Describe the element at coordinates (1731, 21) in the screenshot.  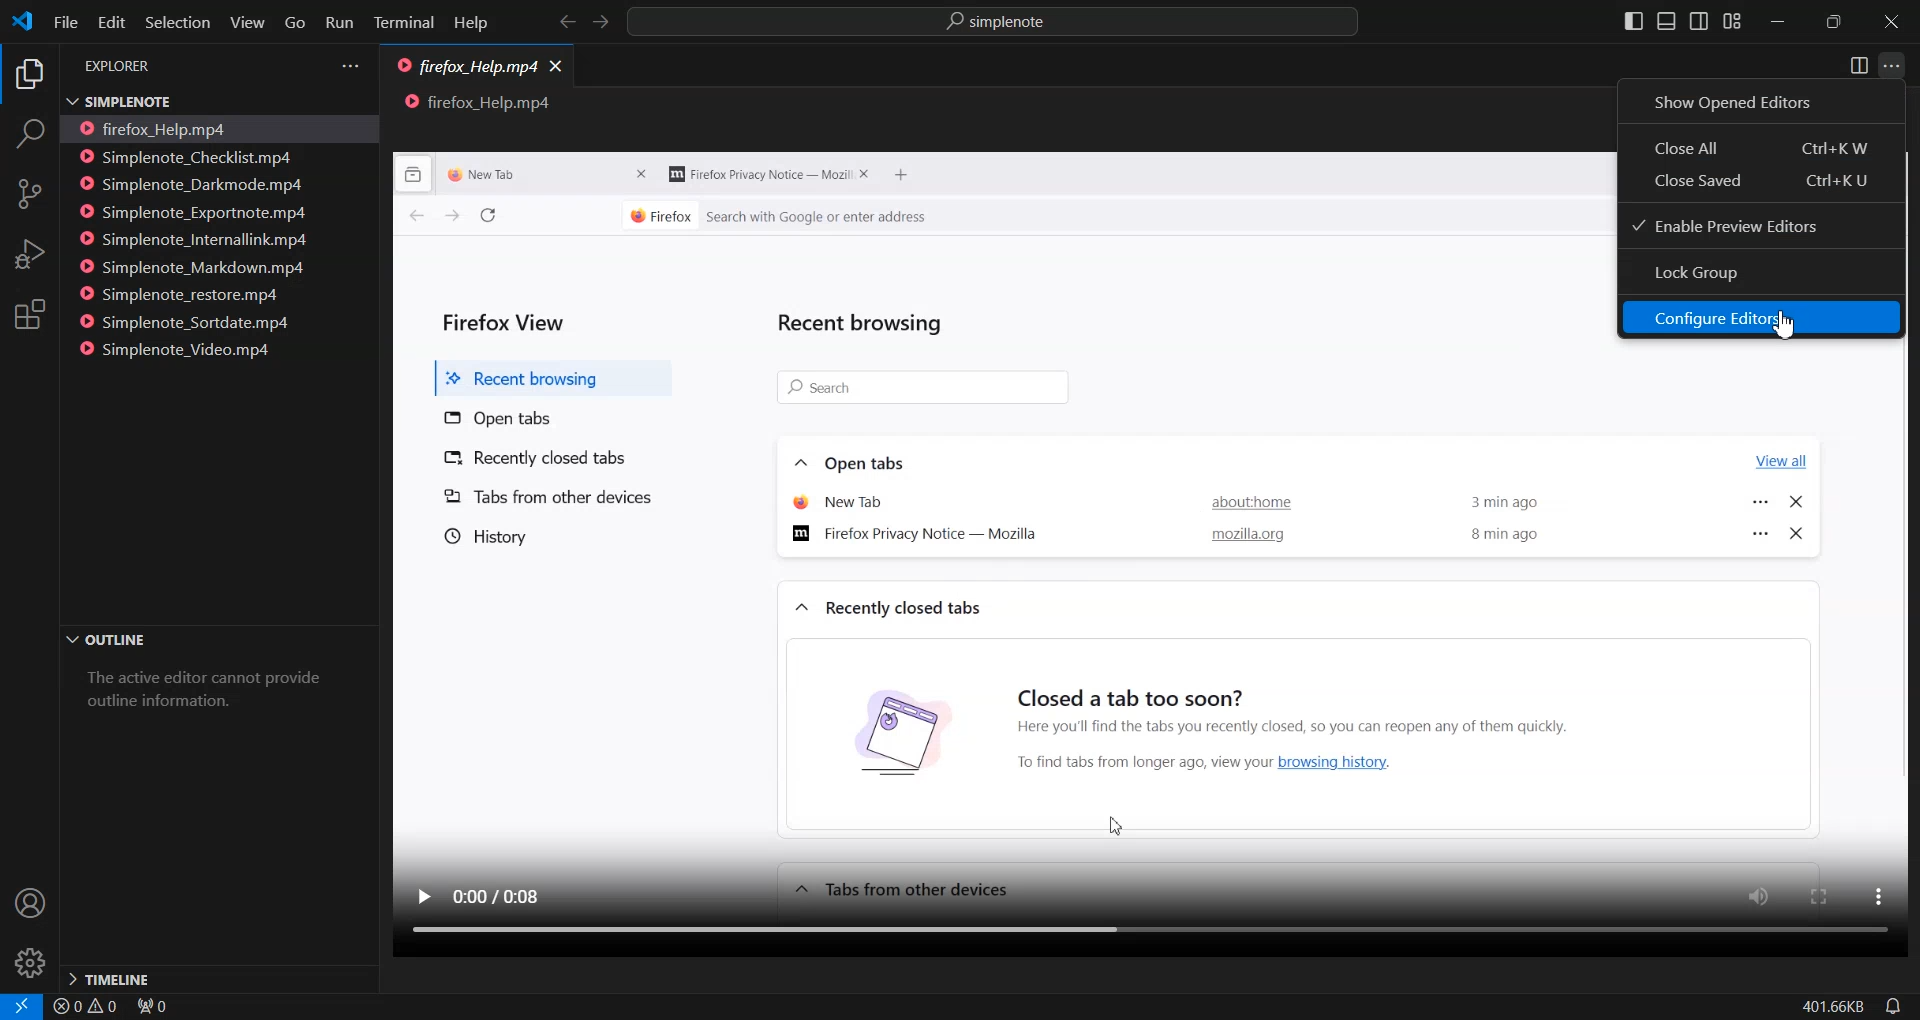
I see `Customize layout ` at that location.